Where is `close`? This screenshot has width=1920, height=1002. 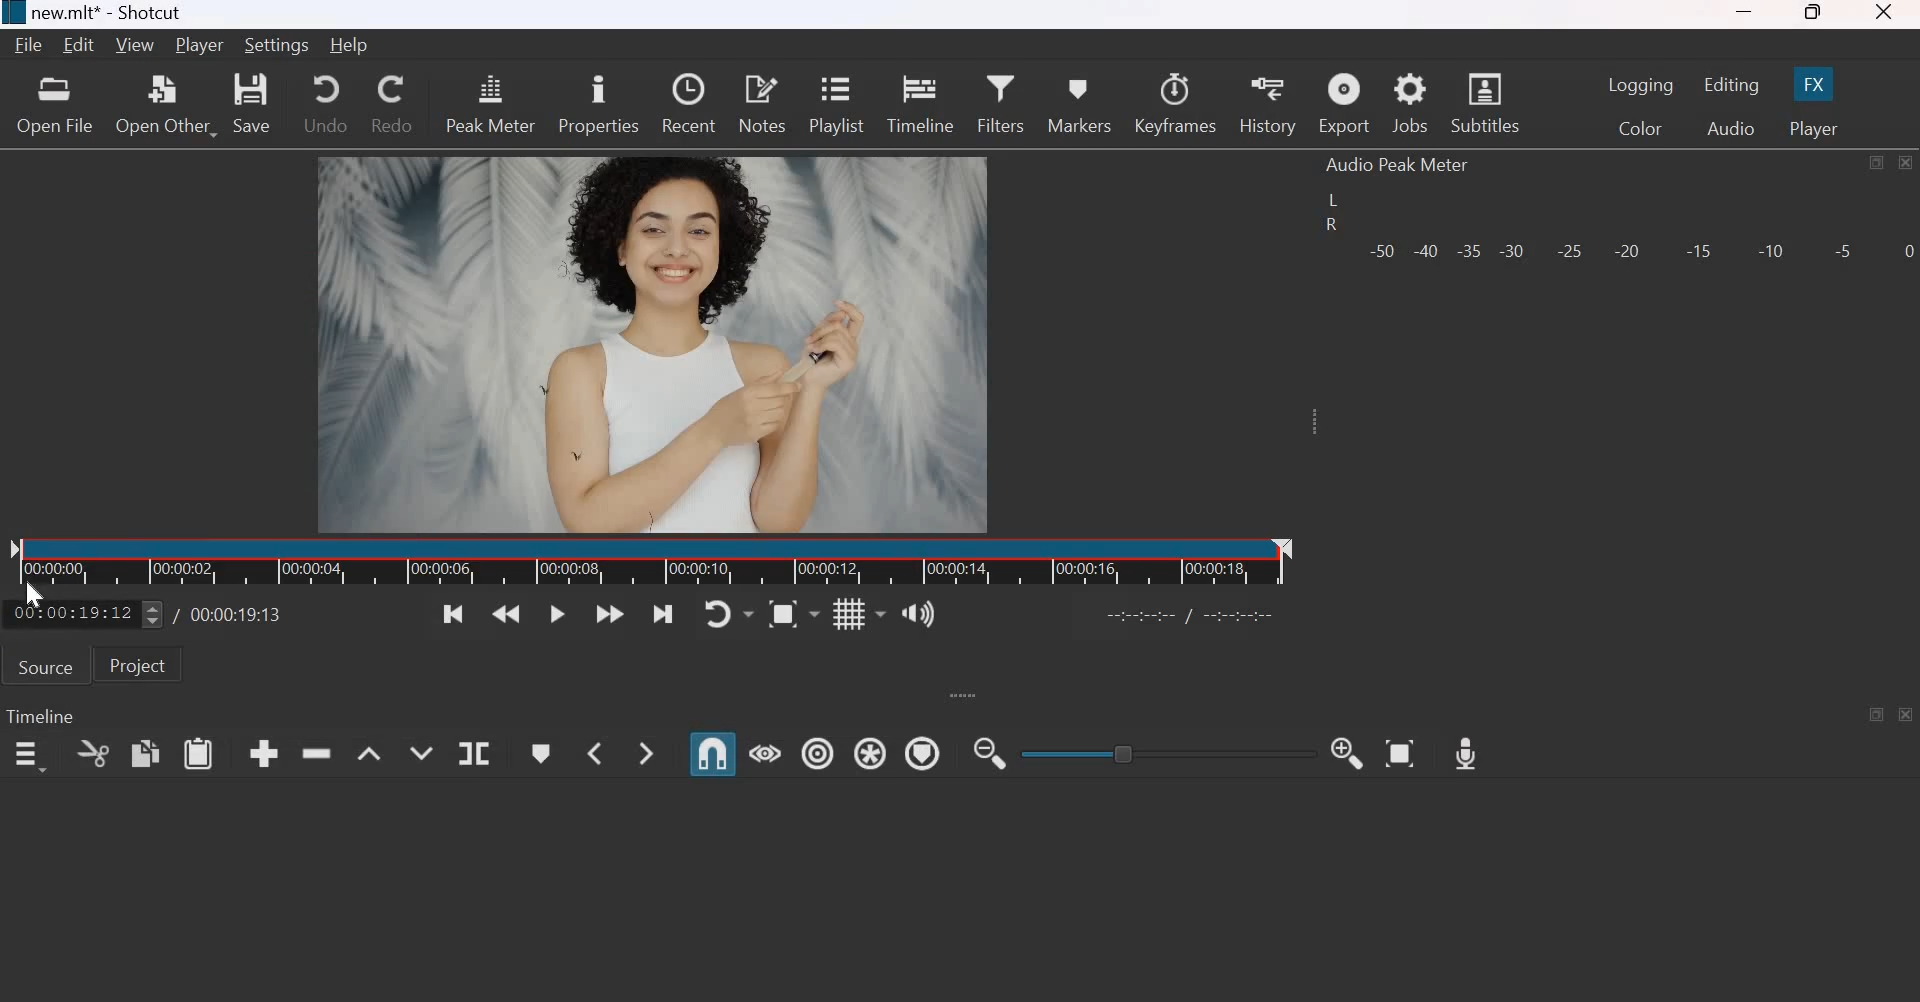
close is located at coordinates (1882, 15).